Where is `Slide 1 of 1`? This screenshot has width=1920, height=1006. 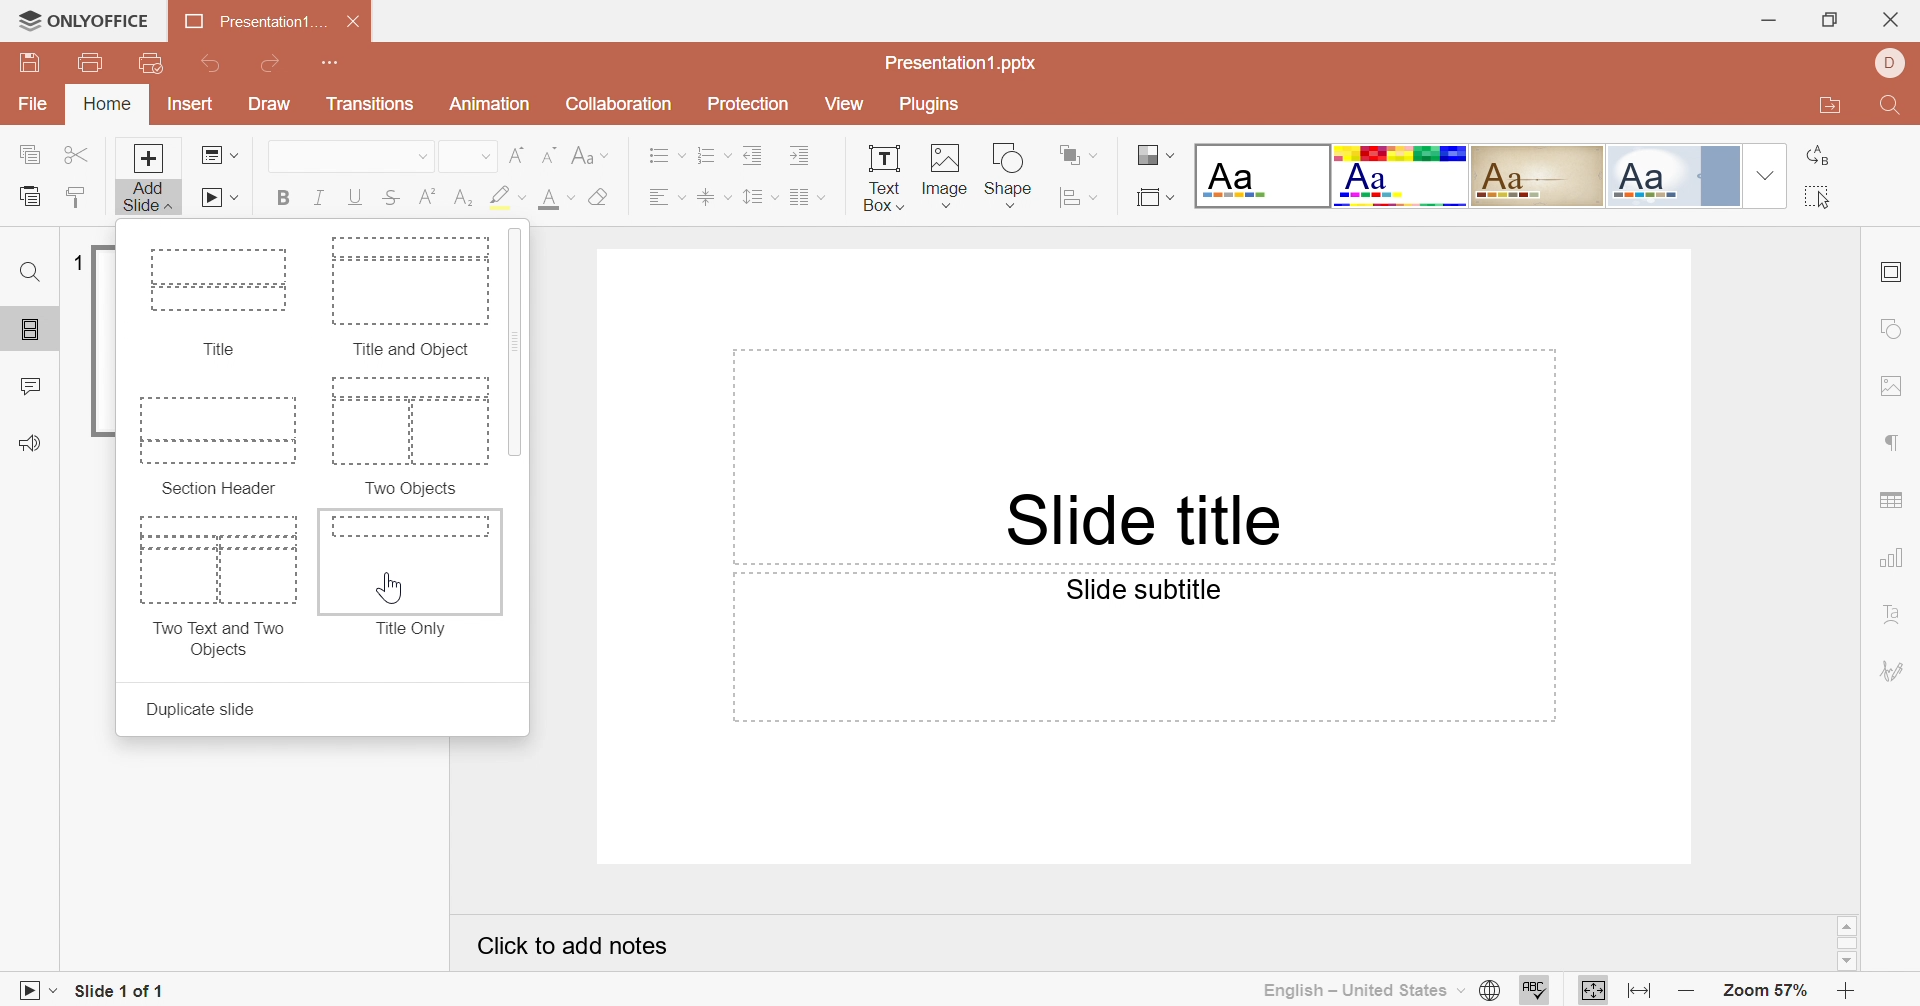 Slide 1 of 1 is located at coordinates (121, 991).